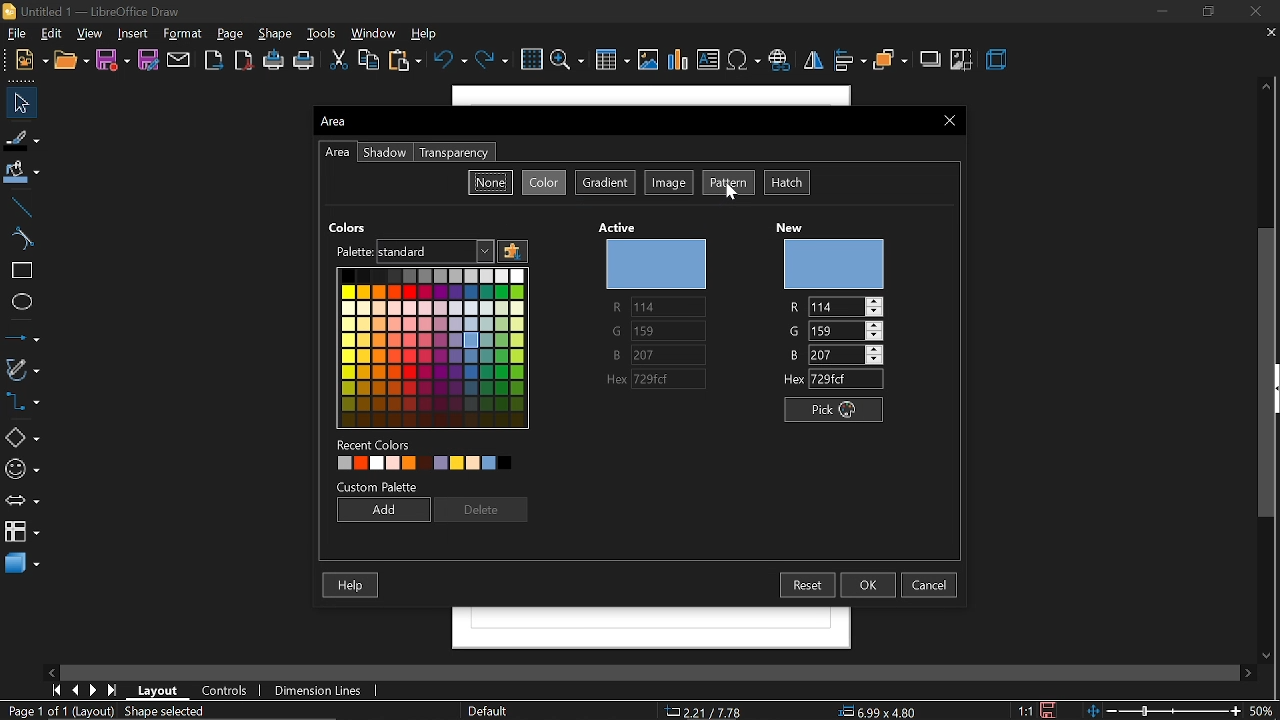 The image size is (1280, 720). Describe the element at coordinates (614, 61) in the screenshot. I see `insert table` at that location.